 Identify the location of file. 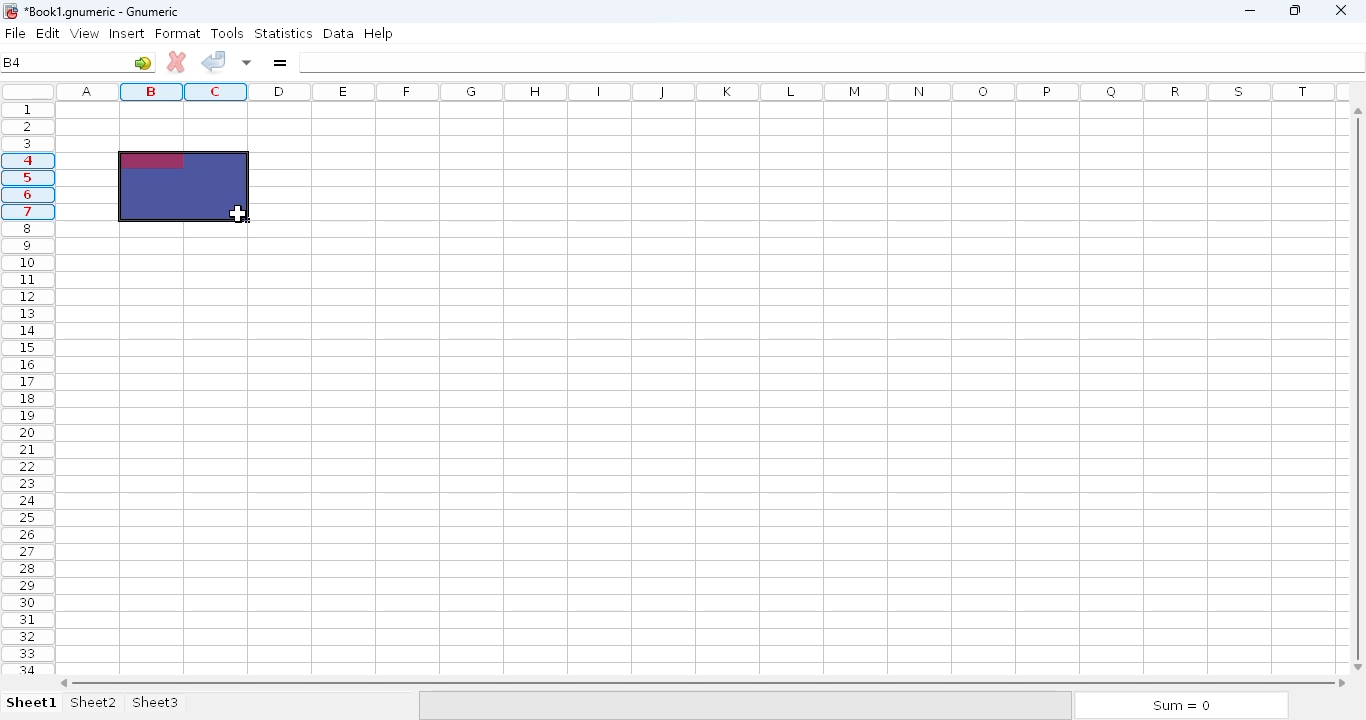
(15, 33).